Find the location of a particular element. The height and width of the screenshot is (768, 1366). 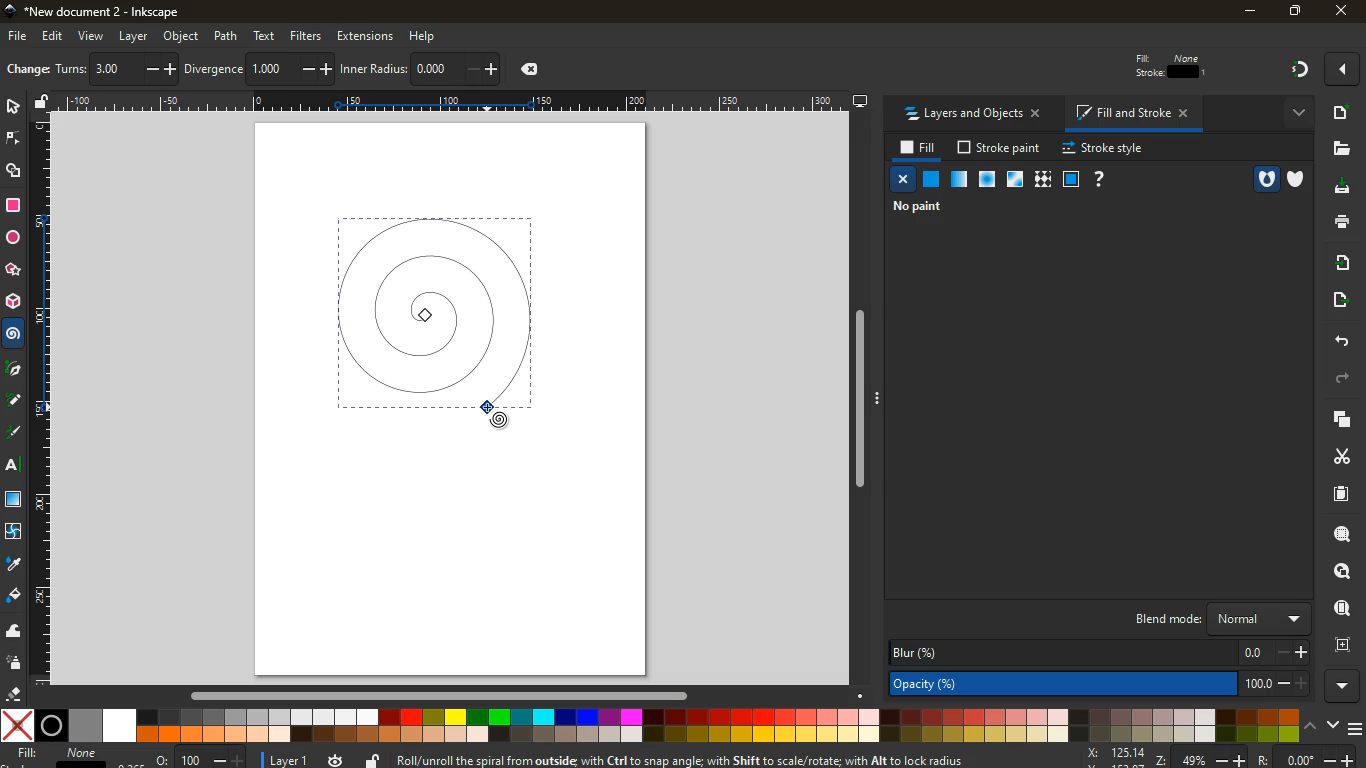

 is located at coordinates (133, 35).